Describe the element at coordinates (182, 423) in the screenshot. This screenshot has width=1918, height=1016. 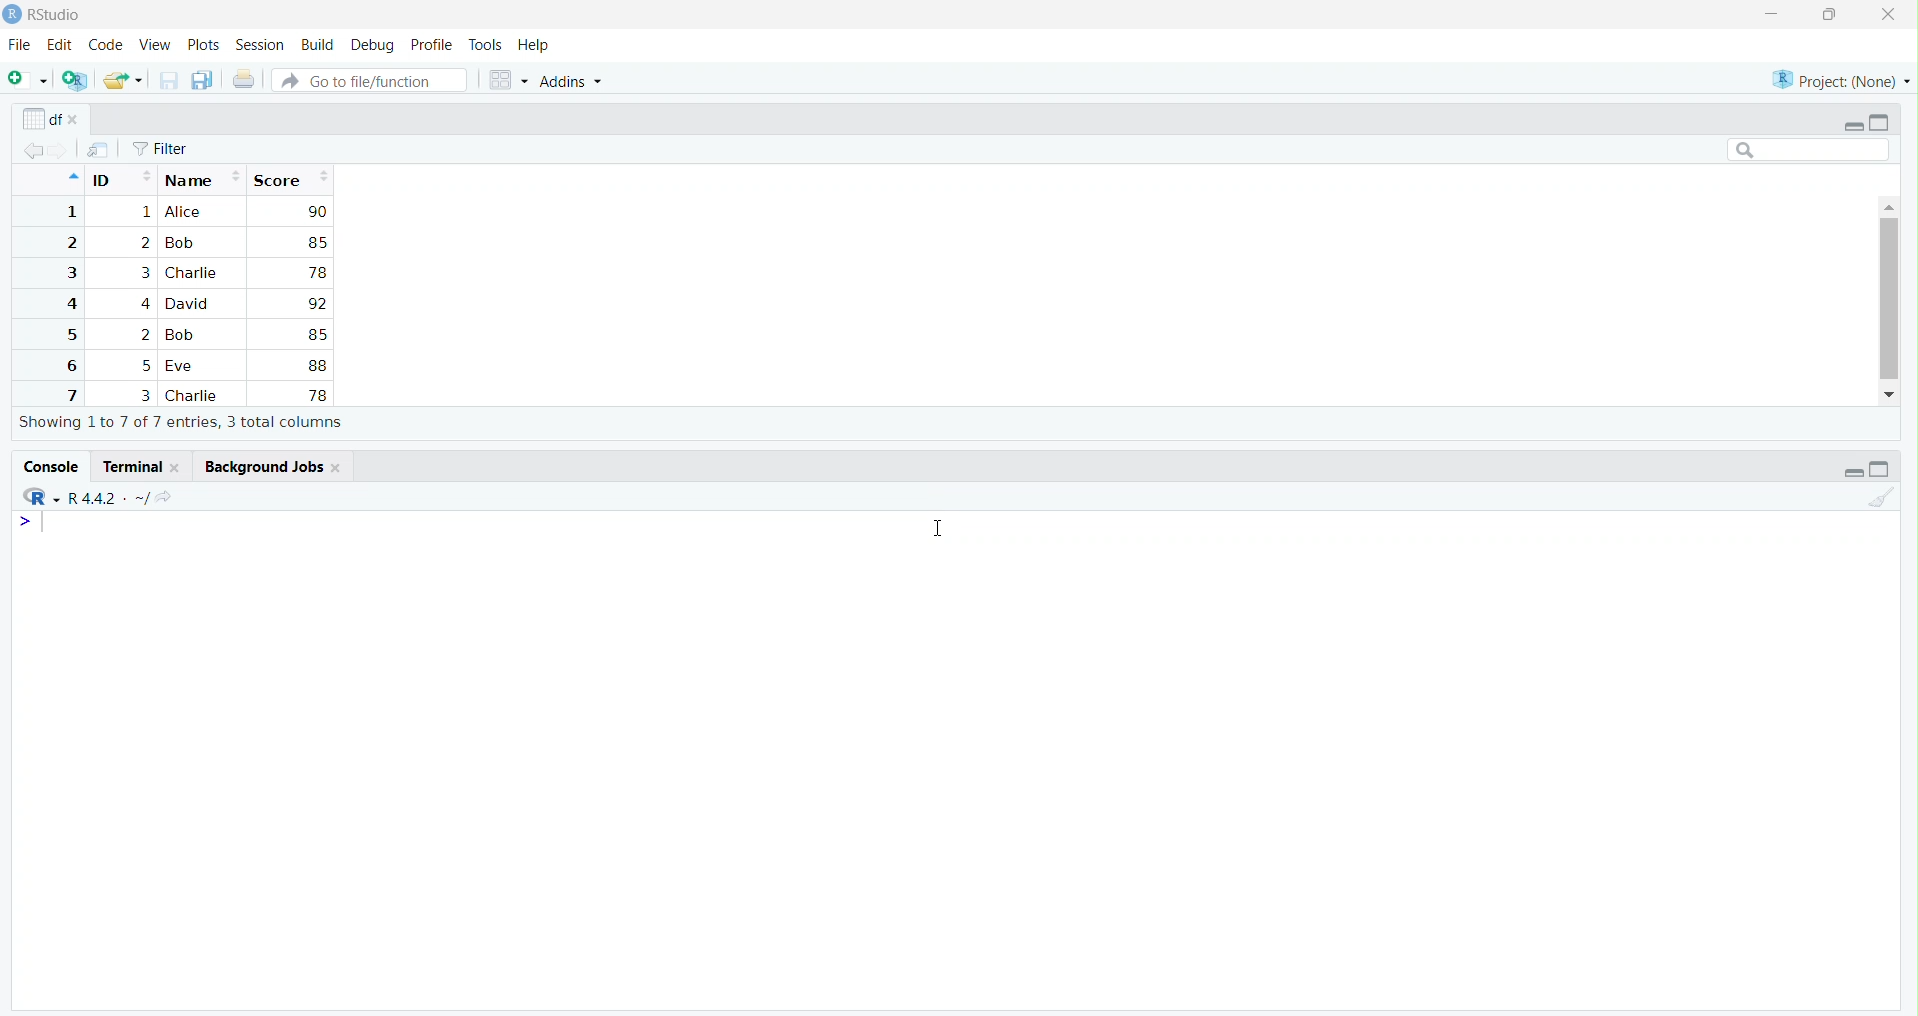
I see `Showing 1 to 7 of 7 entries, 3 total columns` at that location.